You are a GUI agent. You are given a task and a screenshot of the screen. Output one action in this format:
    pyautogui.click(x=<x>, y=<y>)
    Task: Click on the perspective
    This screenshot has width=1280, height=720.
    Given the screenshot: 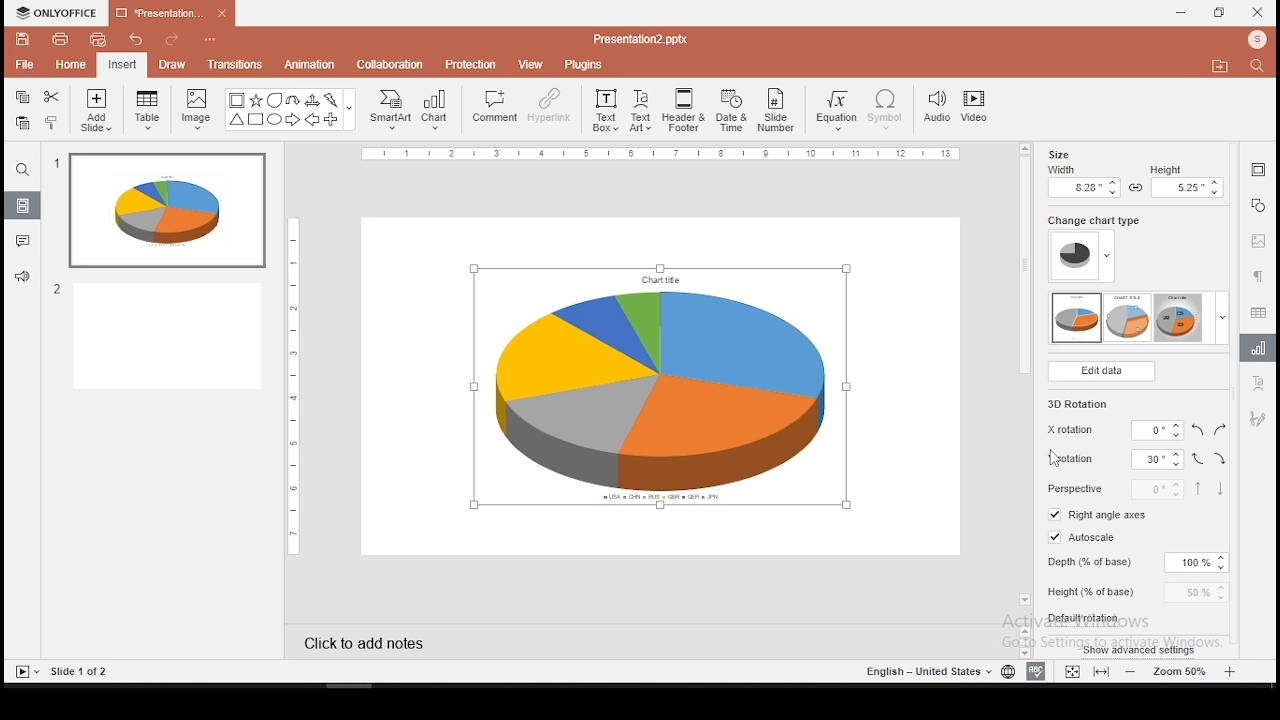 What is the action you would take?
    pyautogui.click(x=1115, y=489)
    